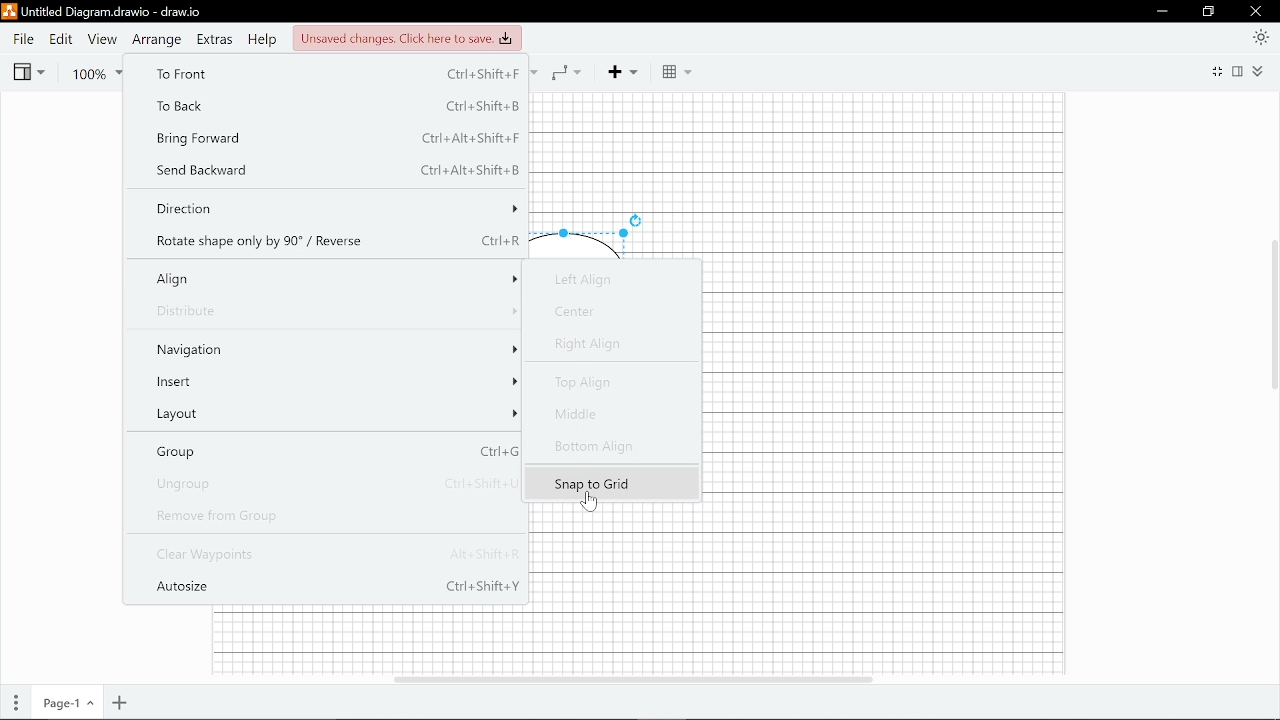 The image size is (1280, 720). I want to click on Group Ctrl+G, so click(333, 453).